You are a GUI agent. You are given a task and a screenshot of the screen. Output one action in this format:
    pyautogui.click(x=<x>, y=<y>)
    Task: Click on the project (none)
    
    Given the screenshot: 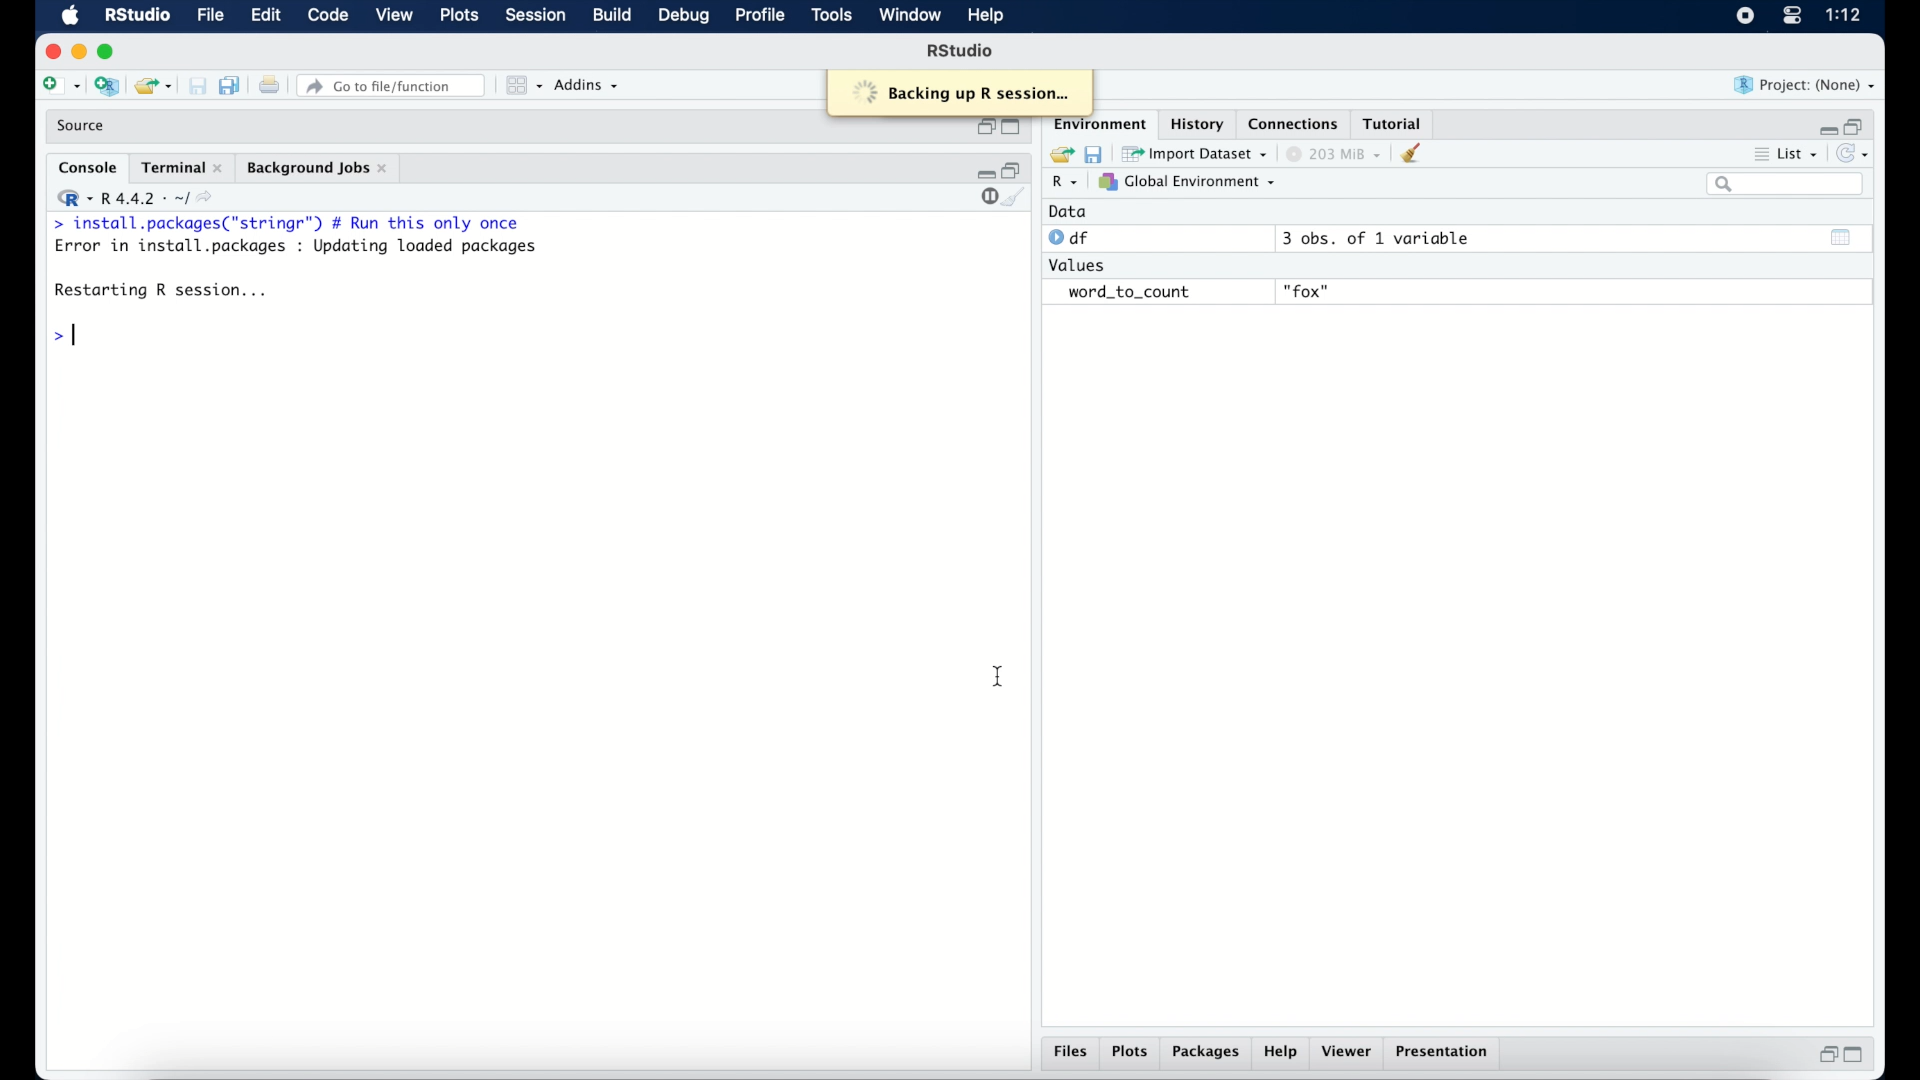 What is the action you would take?
    pyautogui.click(x=1805, y=85)
    